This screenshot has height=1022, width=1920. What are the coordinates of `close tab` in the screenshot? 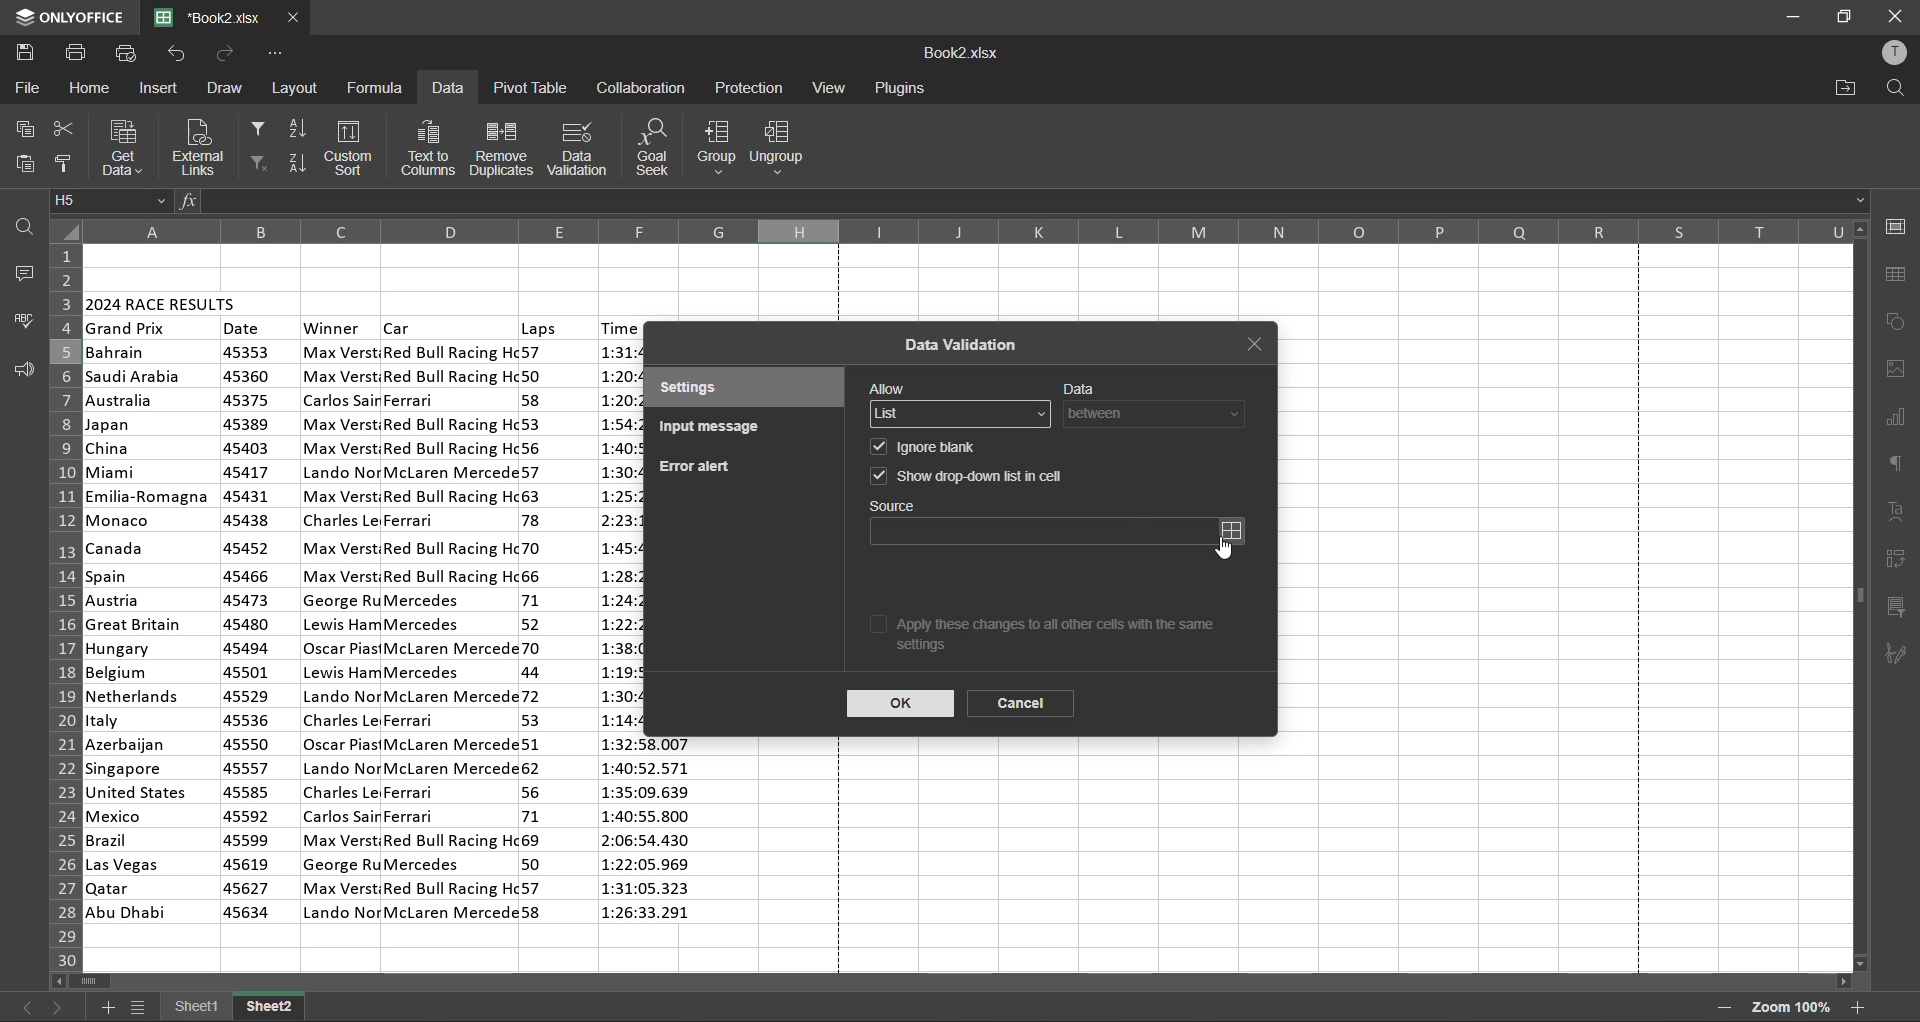 It's located at (294, 18).